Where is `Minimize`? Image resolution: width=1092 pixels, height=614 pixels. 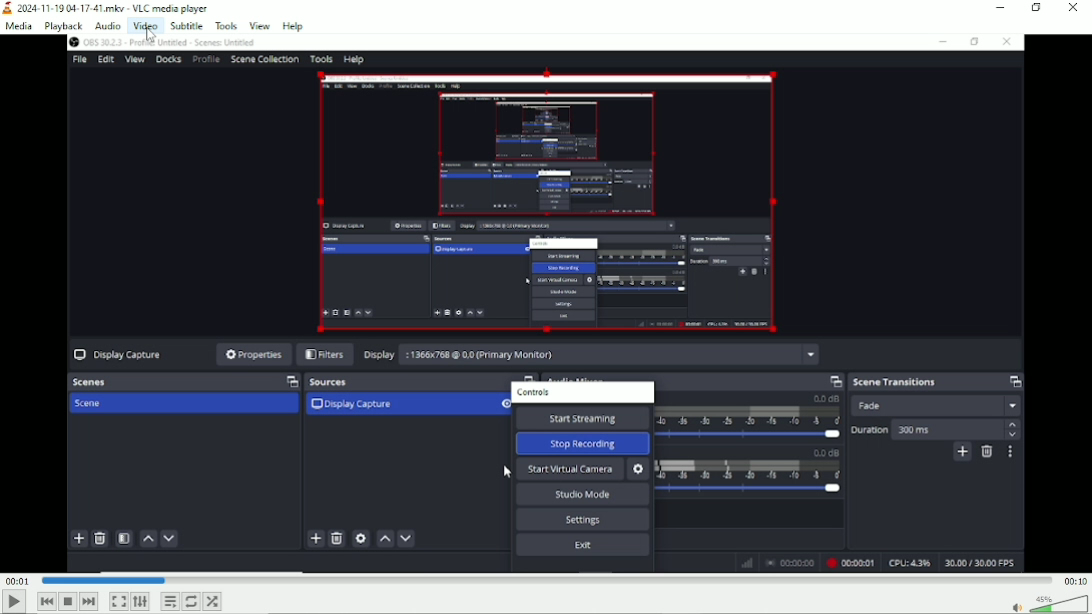
Minimize is located at coordinates (1001, 7).